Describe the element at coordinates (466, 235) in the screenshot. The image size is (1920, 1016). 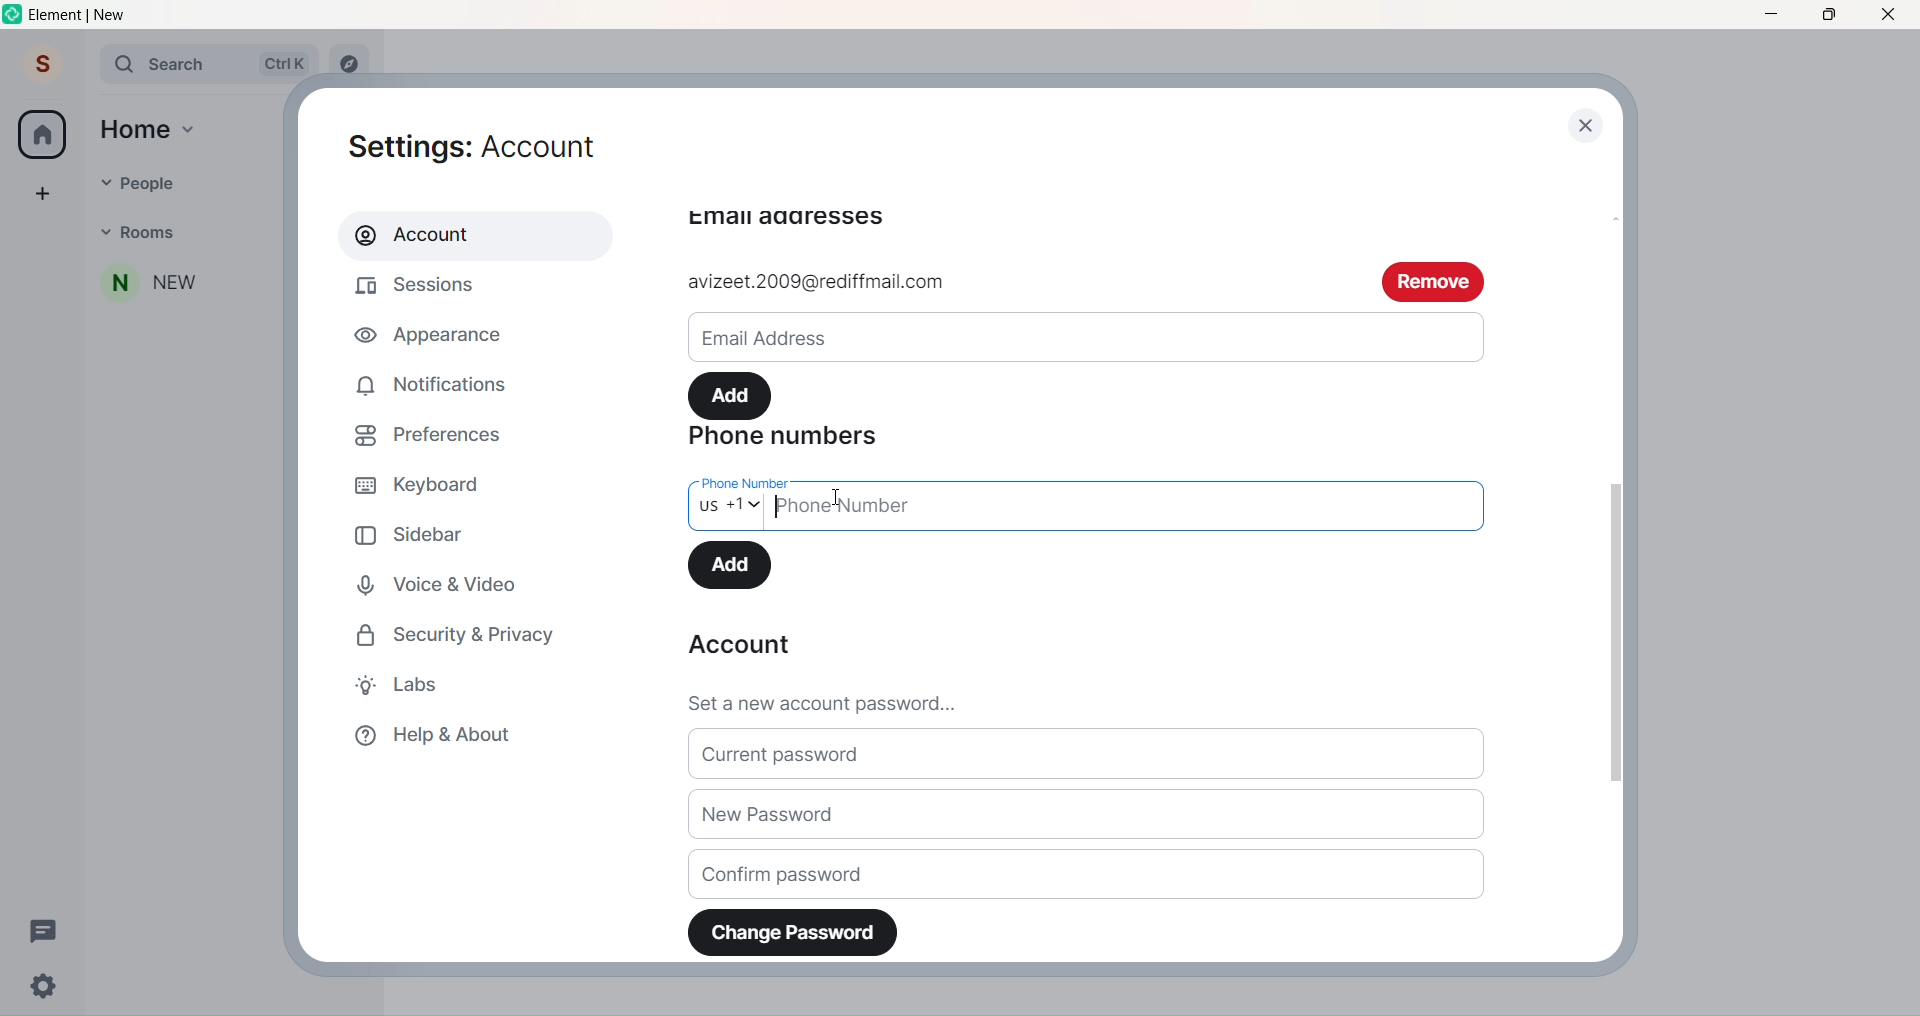
I see `Account` at that location.